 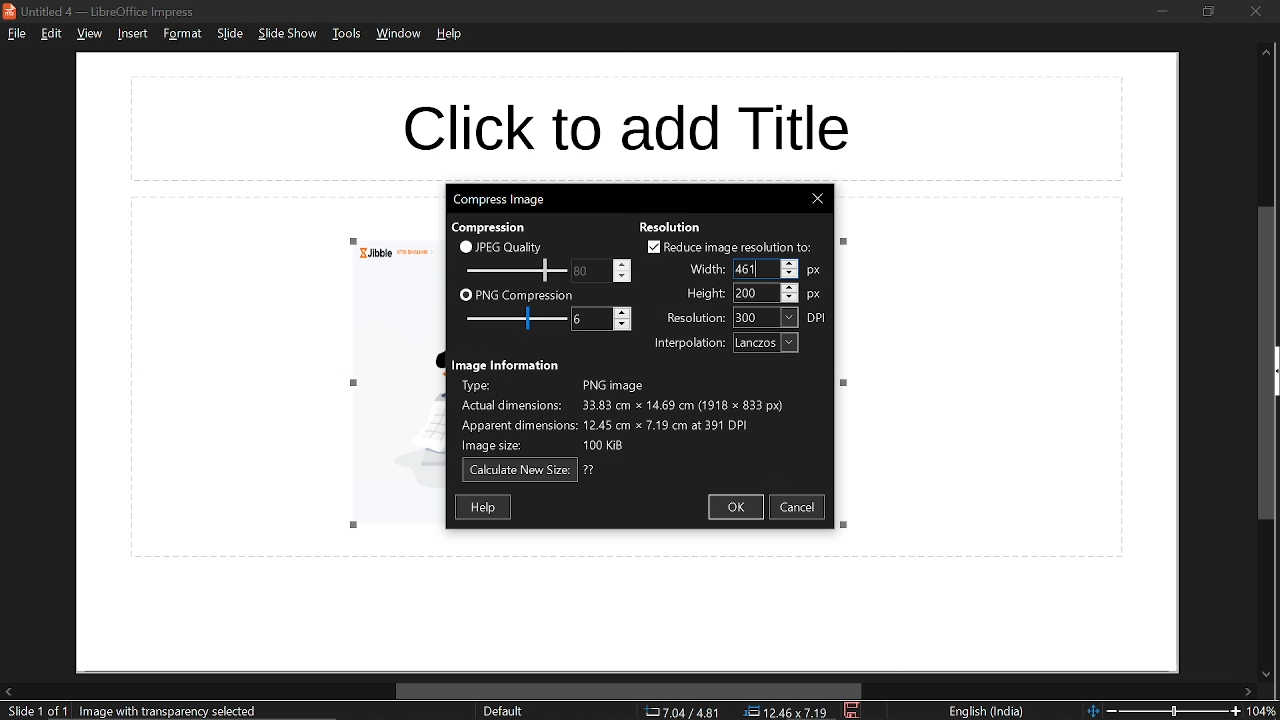 What do you see at coordinates (801, 509) in the screenshot?
I see `cancel` at bounding box center [801, 509].